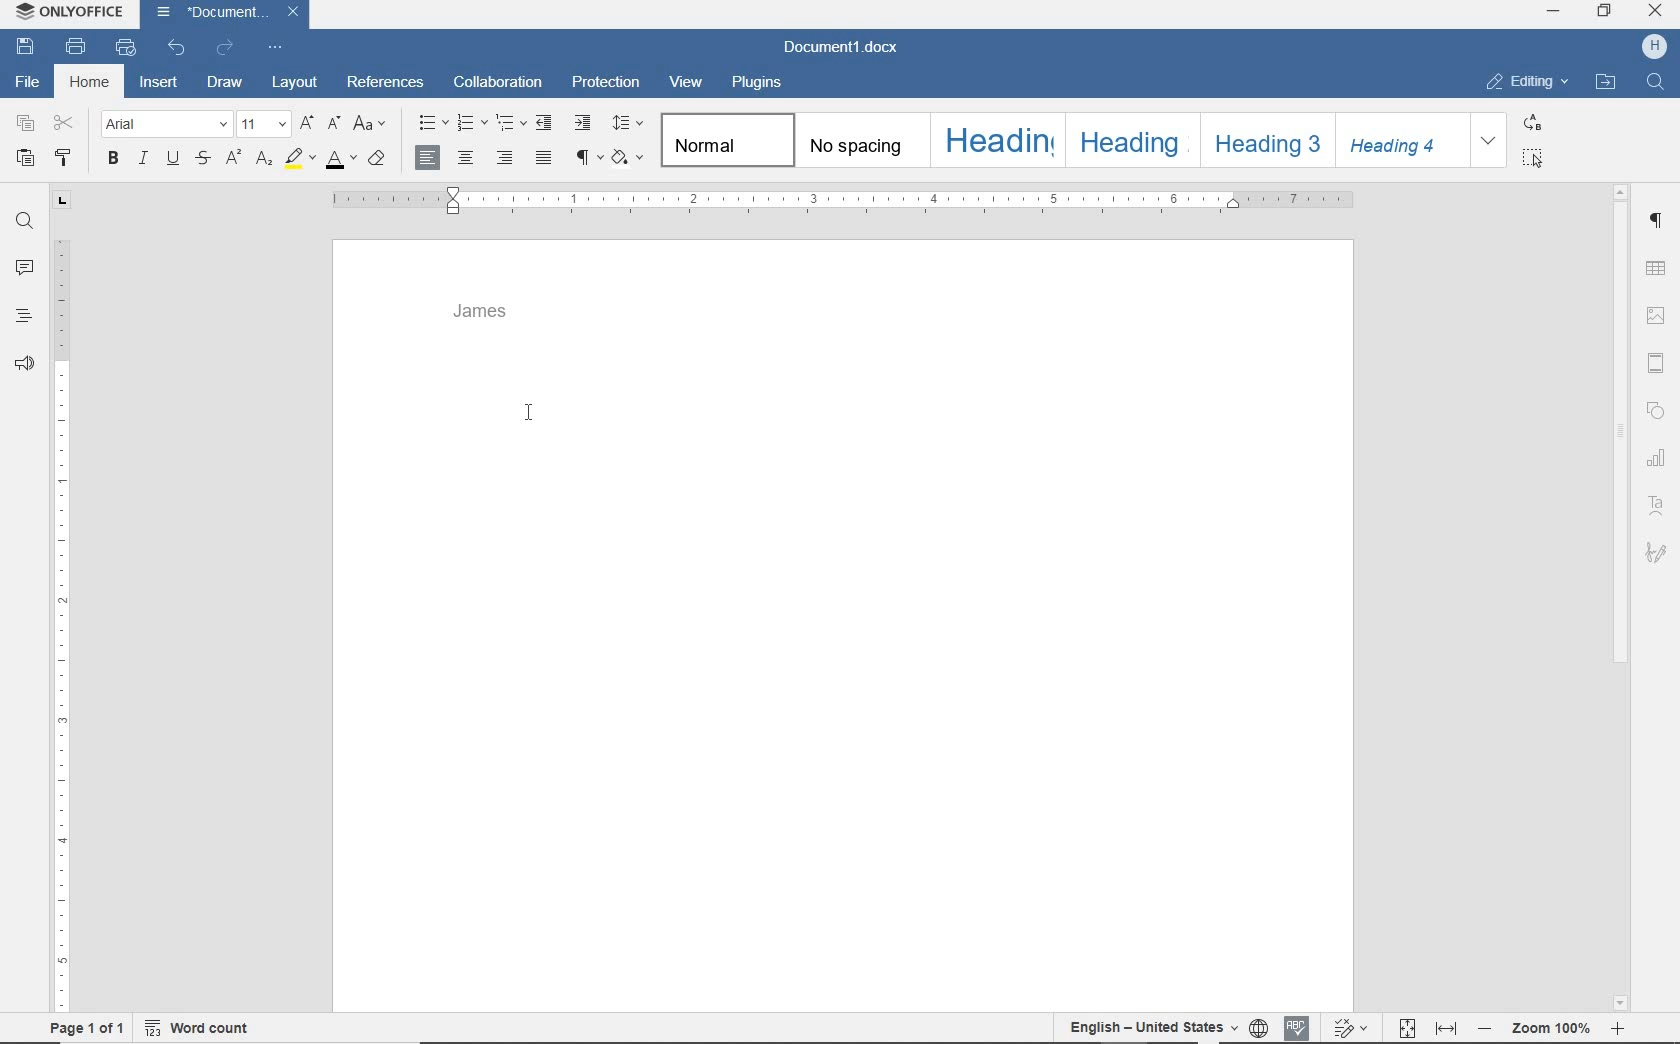 The image size is (1680, 1044). I want to click on references, so click(386, 84).